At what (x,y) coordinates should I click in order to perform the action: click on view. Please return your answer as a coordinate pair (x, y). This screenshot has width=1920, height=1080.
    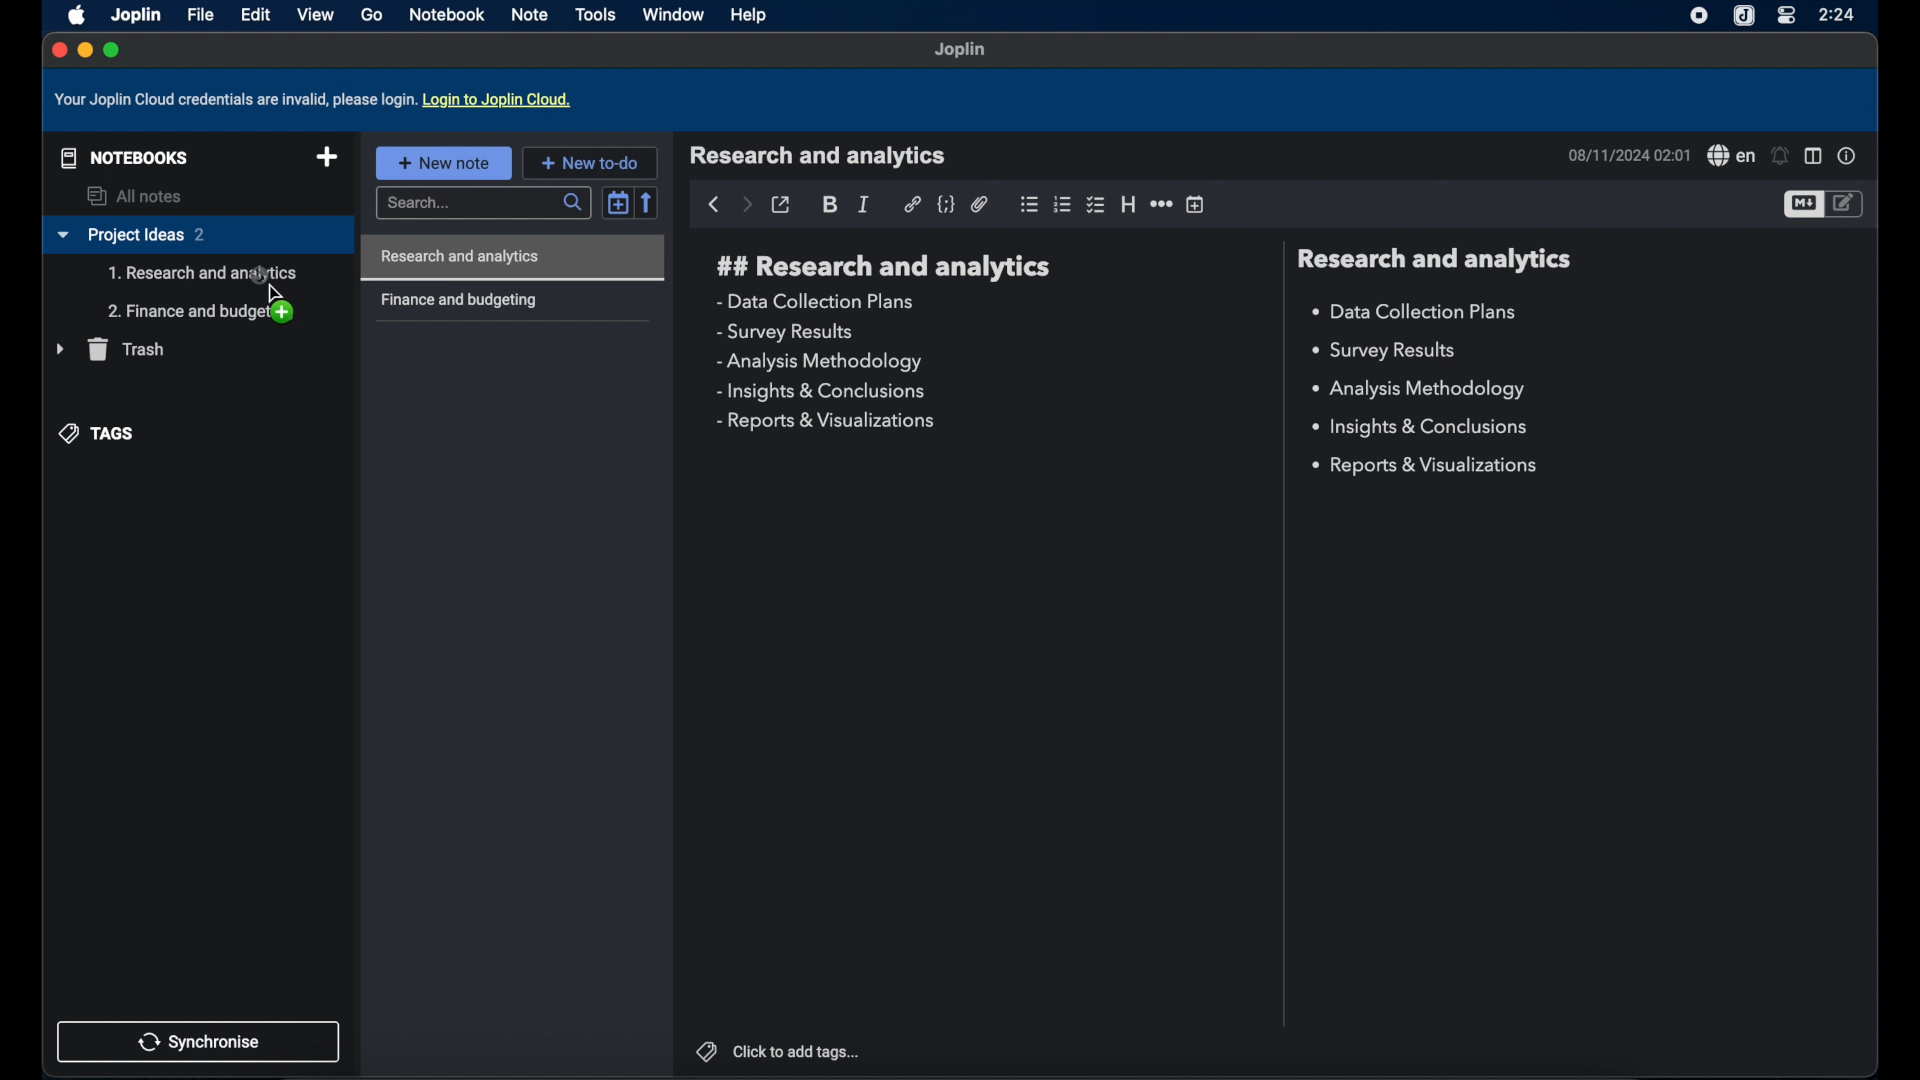
    Looking at the image, I should click on (315, 14).